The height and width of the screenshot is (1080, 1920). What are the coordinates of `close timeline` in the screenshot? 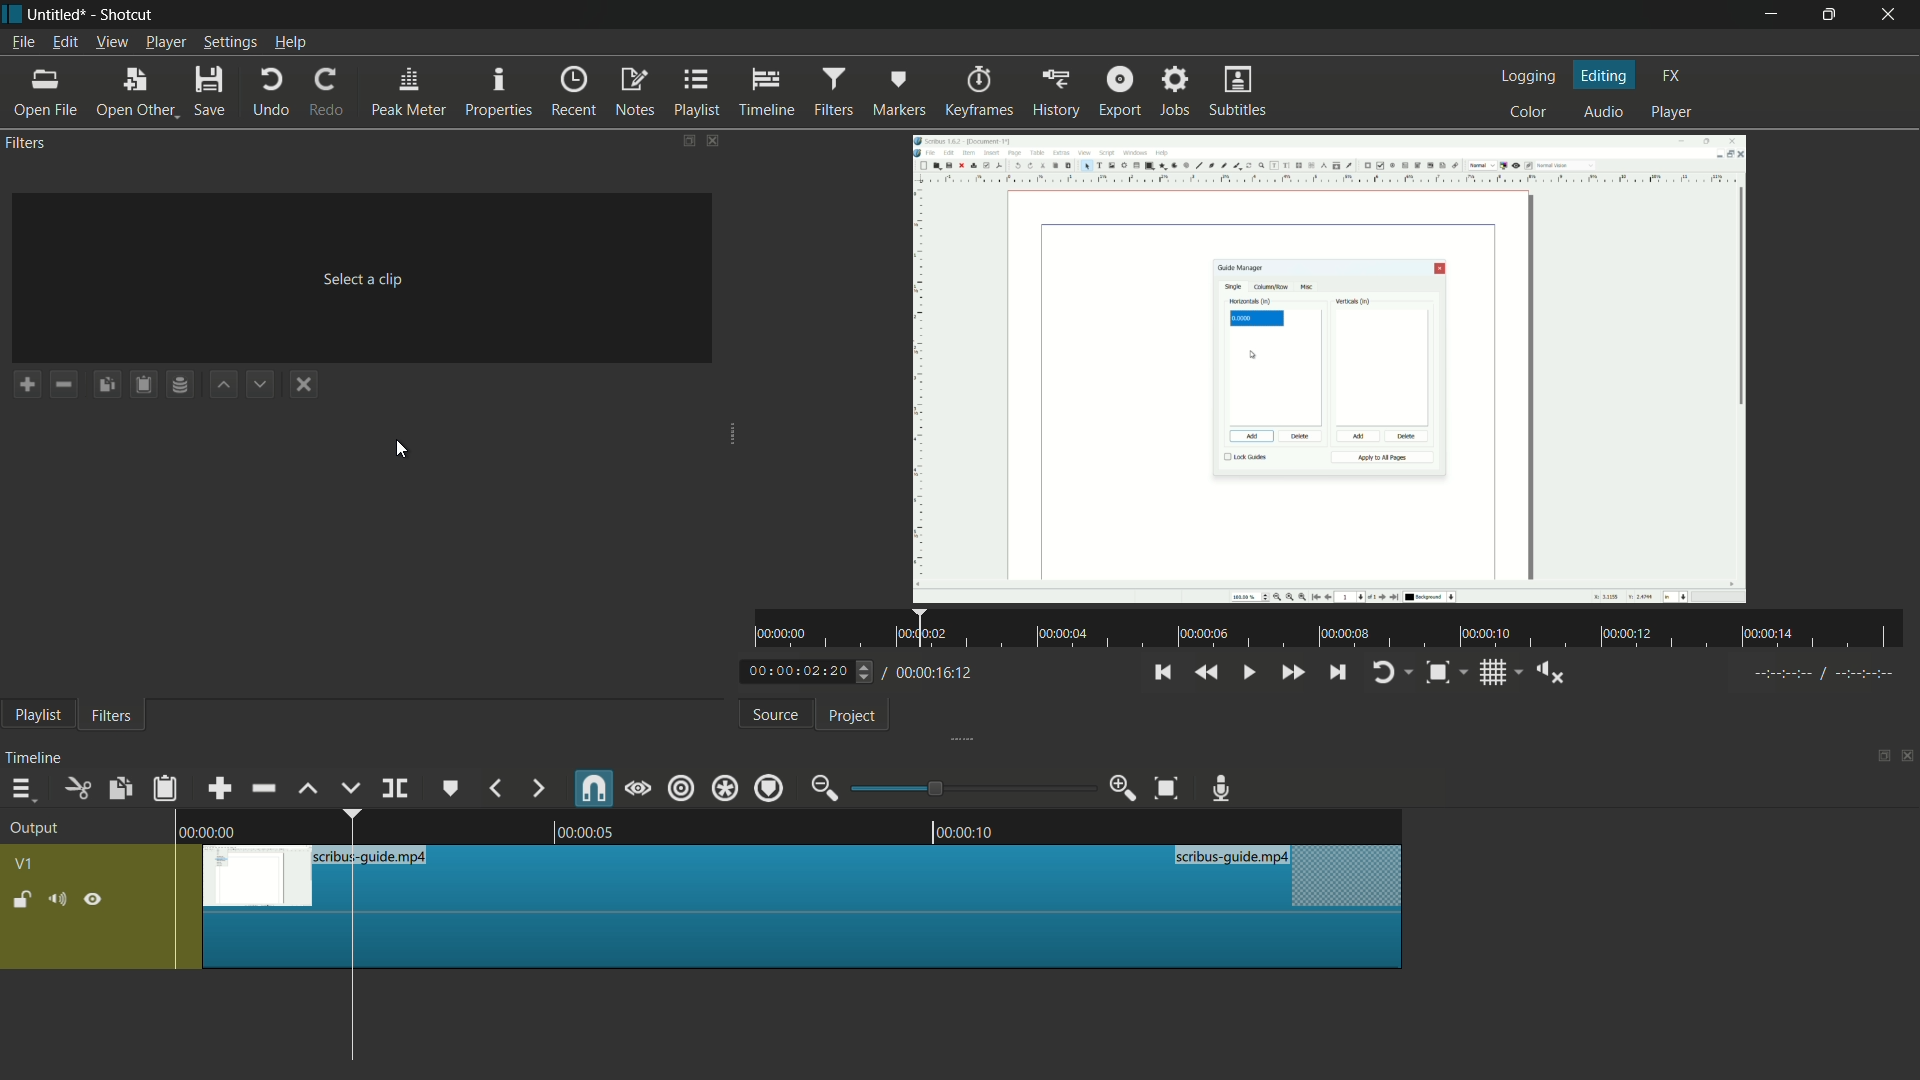 It's located at (1908, 758).